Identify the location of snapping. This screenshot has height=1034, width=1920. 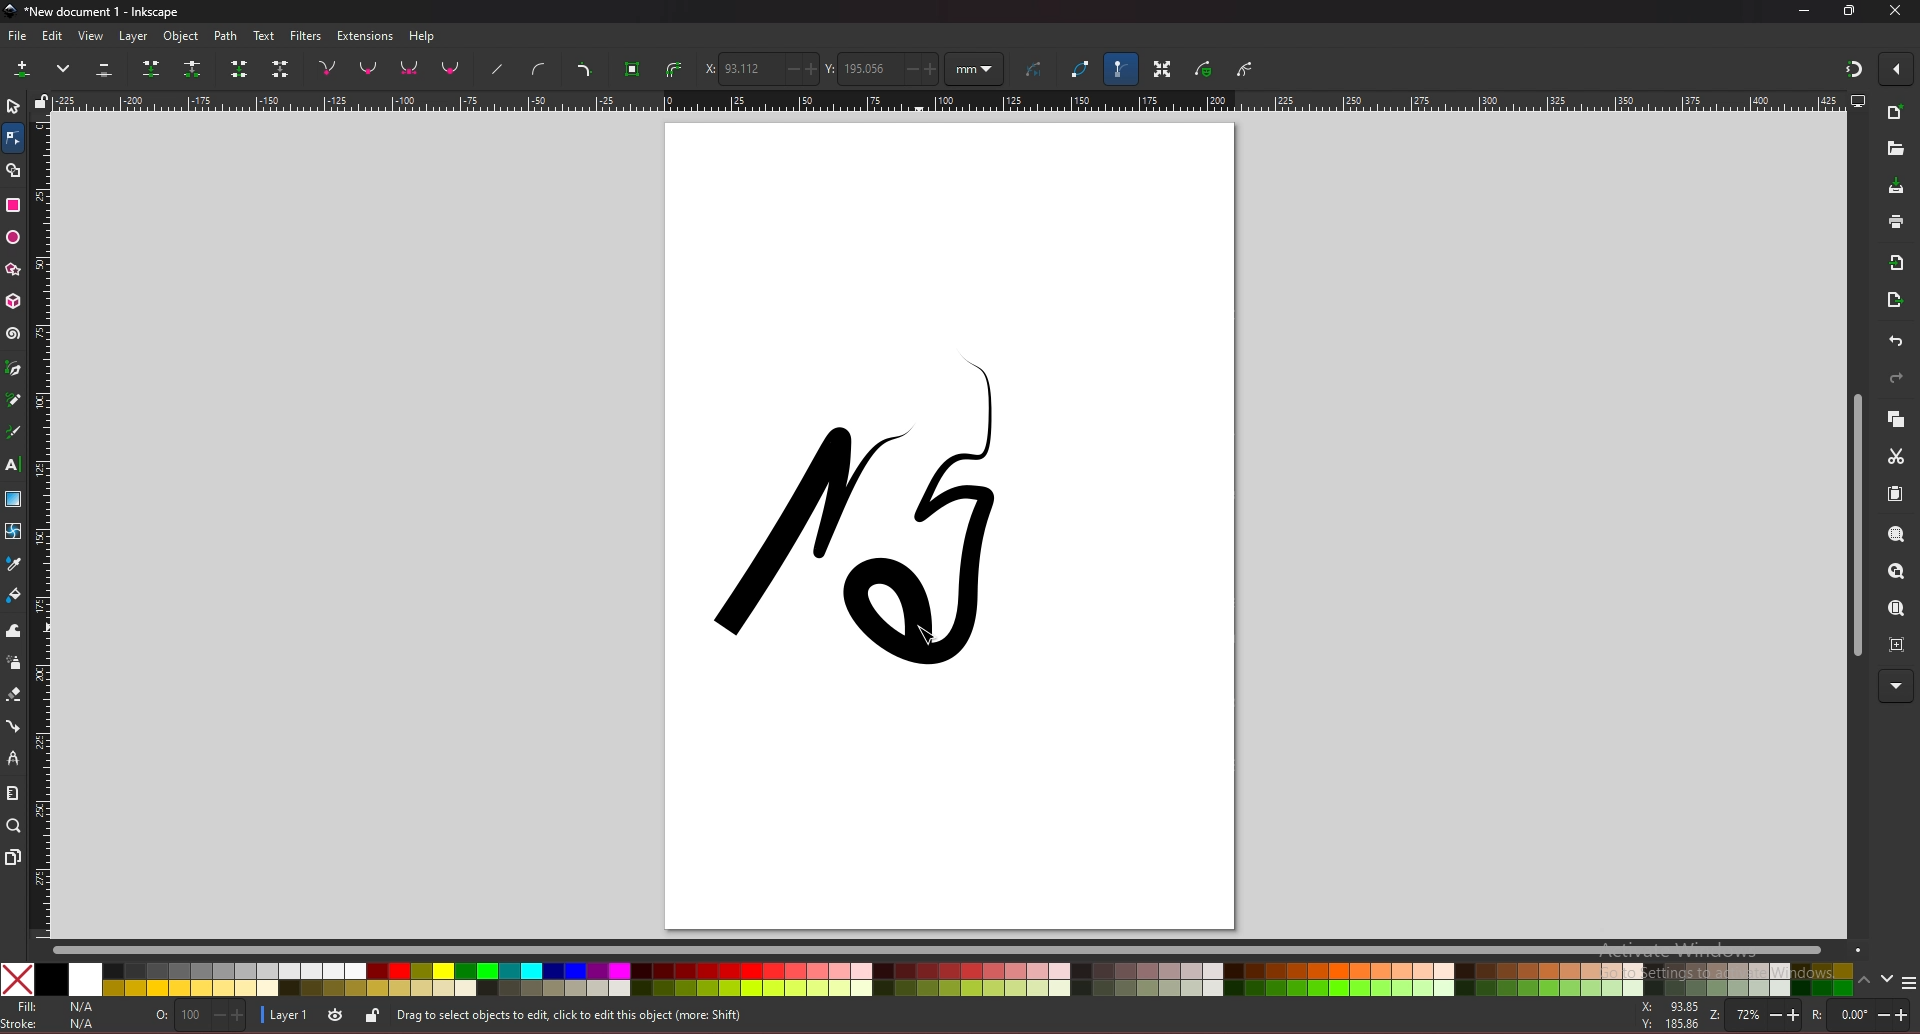
(1854, 69).